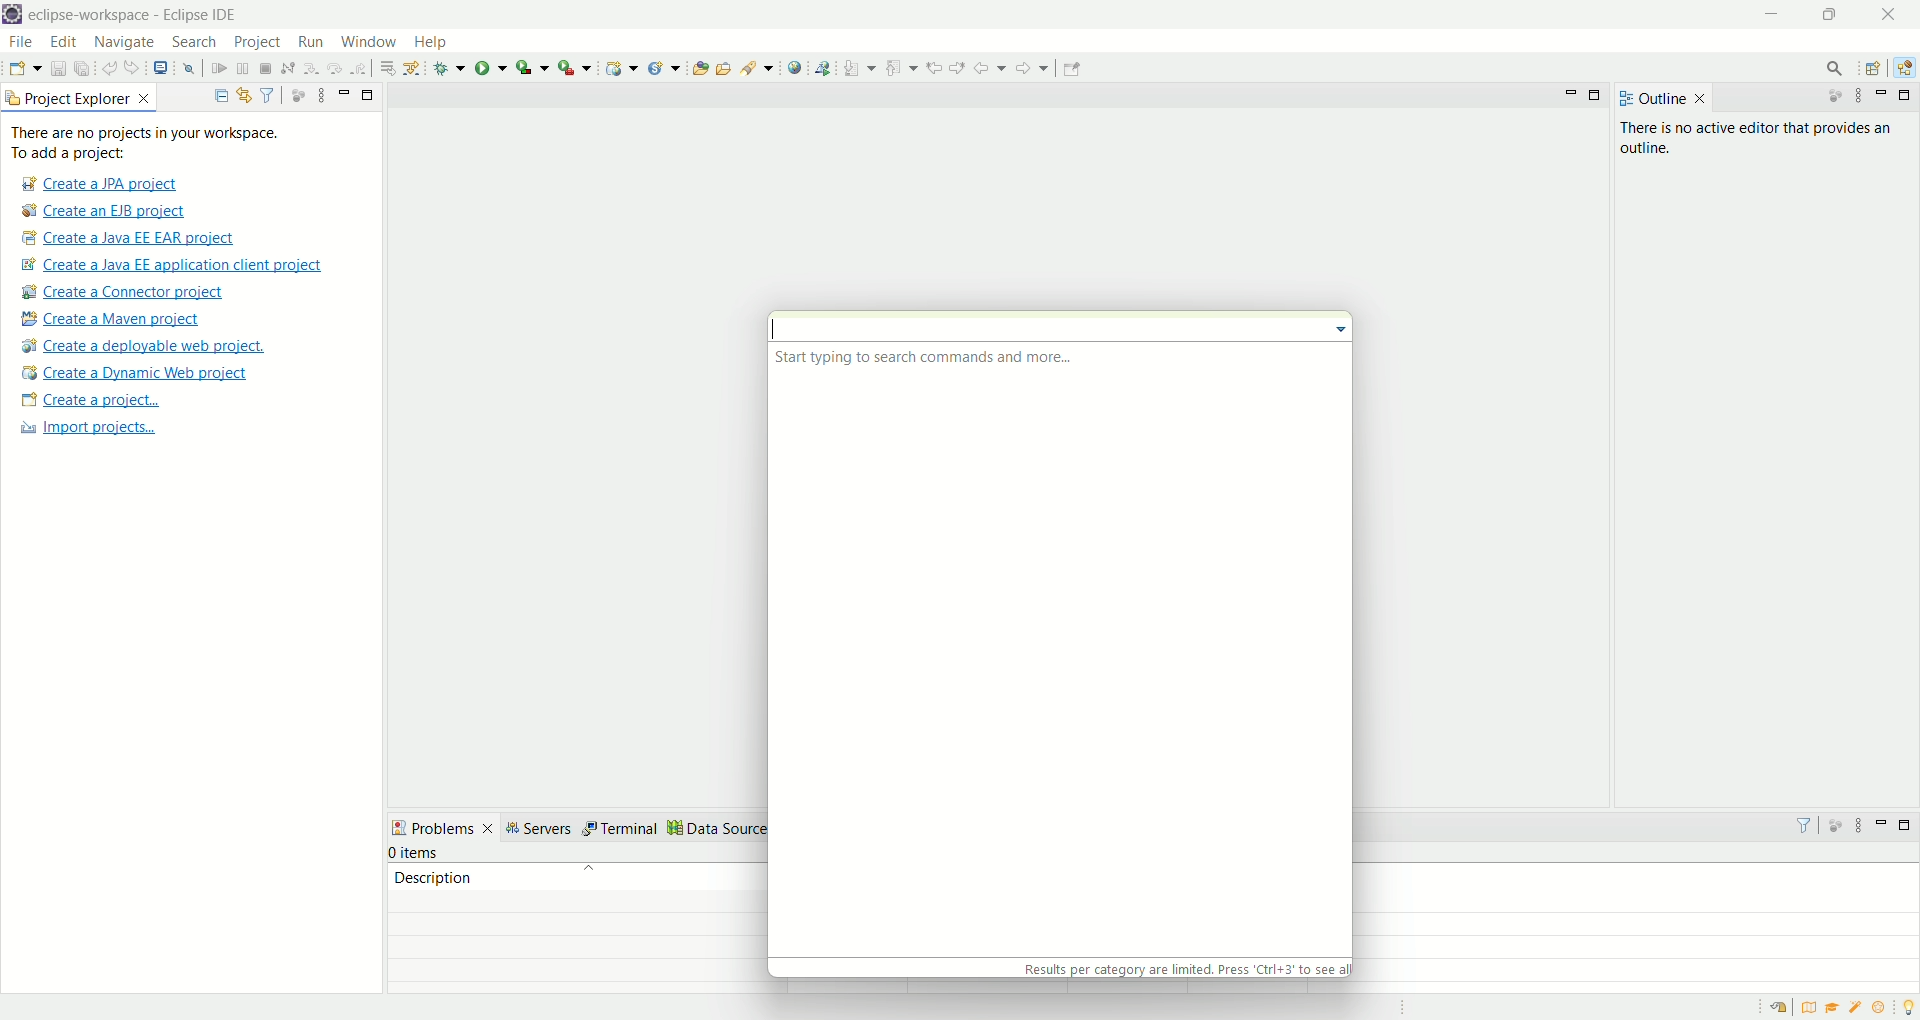 The width and height of the screenshot is (1920, 1020). What do you see at coordinates (1908, 94) in the screenshot?
I see `maximize` at bounding box center [1908, 94].